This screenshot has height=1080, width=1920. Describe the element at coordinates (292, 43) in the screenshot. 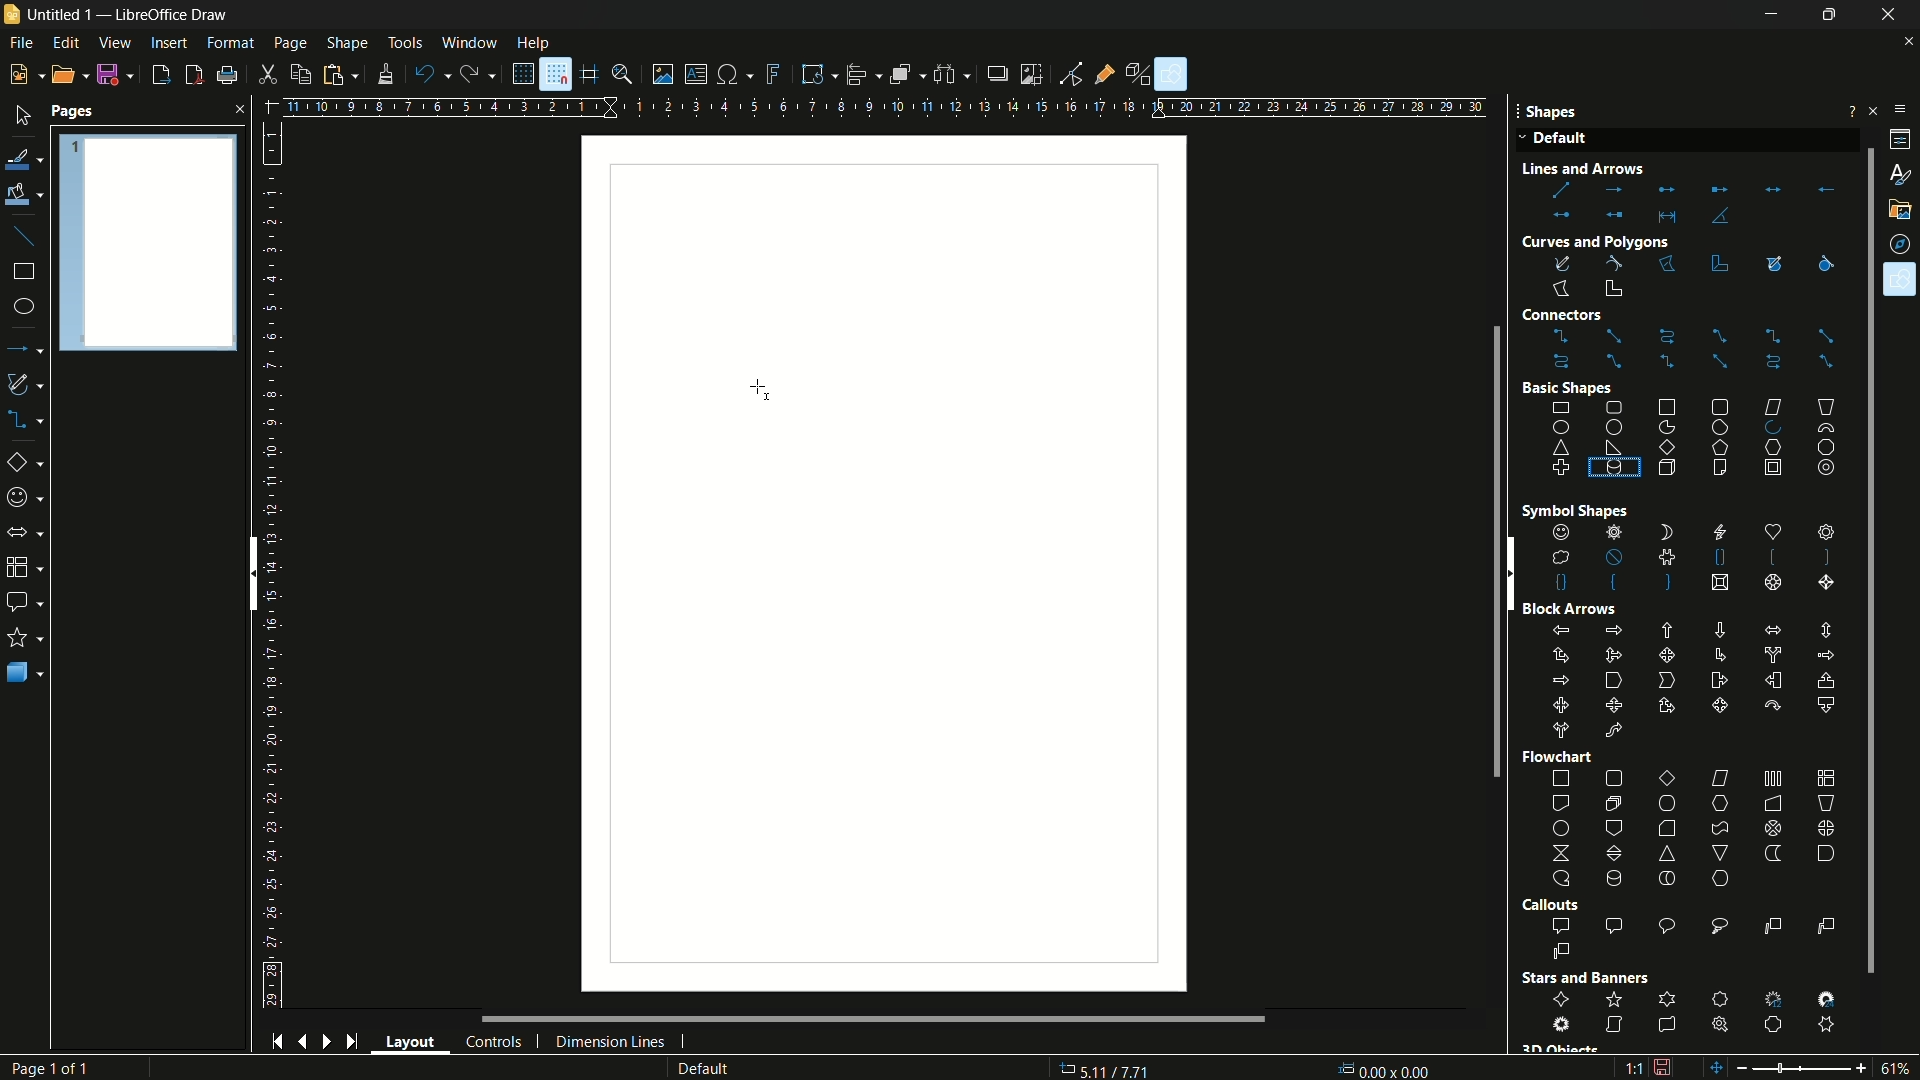

I see `page menu` at that location.